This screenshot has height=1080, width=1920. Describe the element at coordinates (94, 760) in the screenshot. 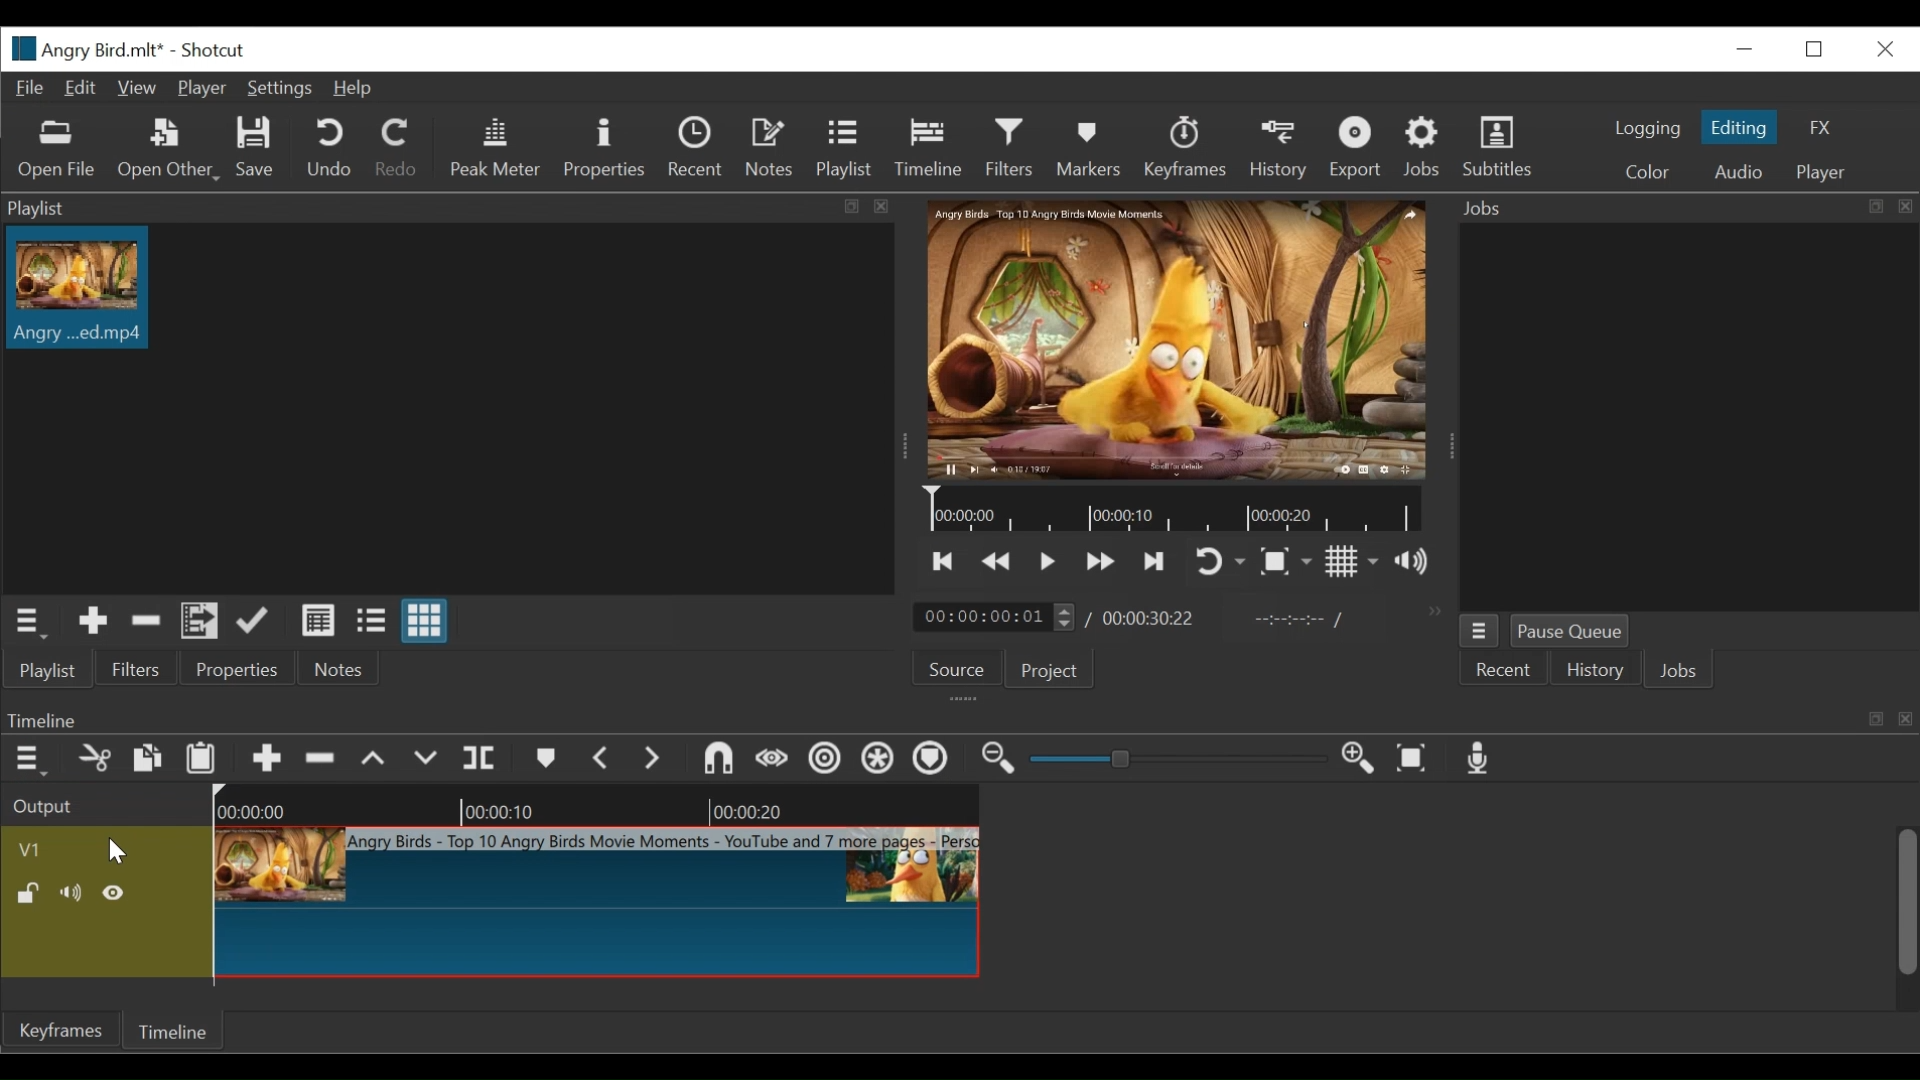

I see `Cut` at that location.